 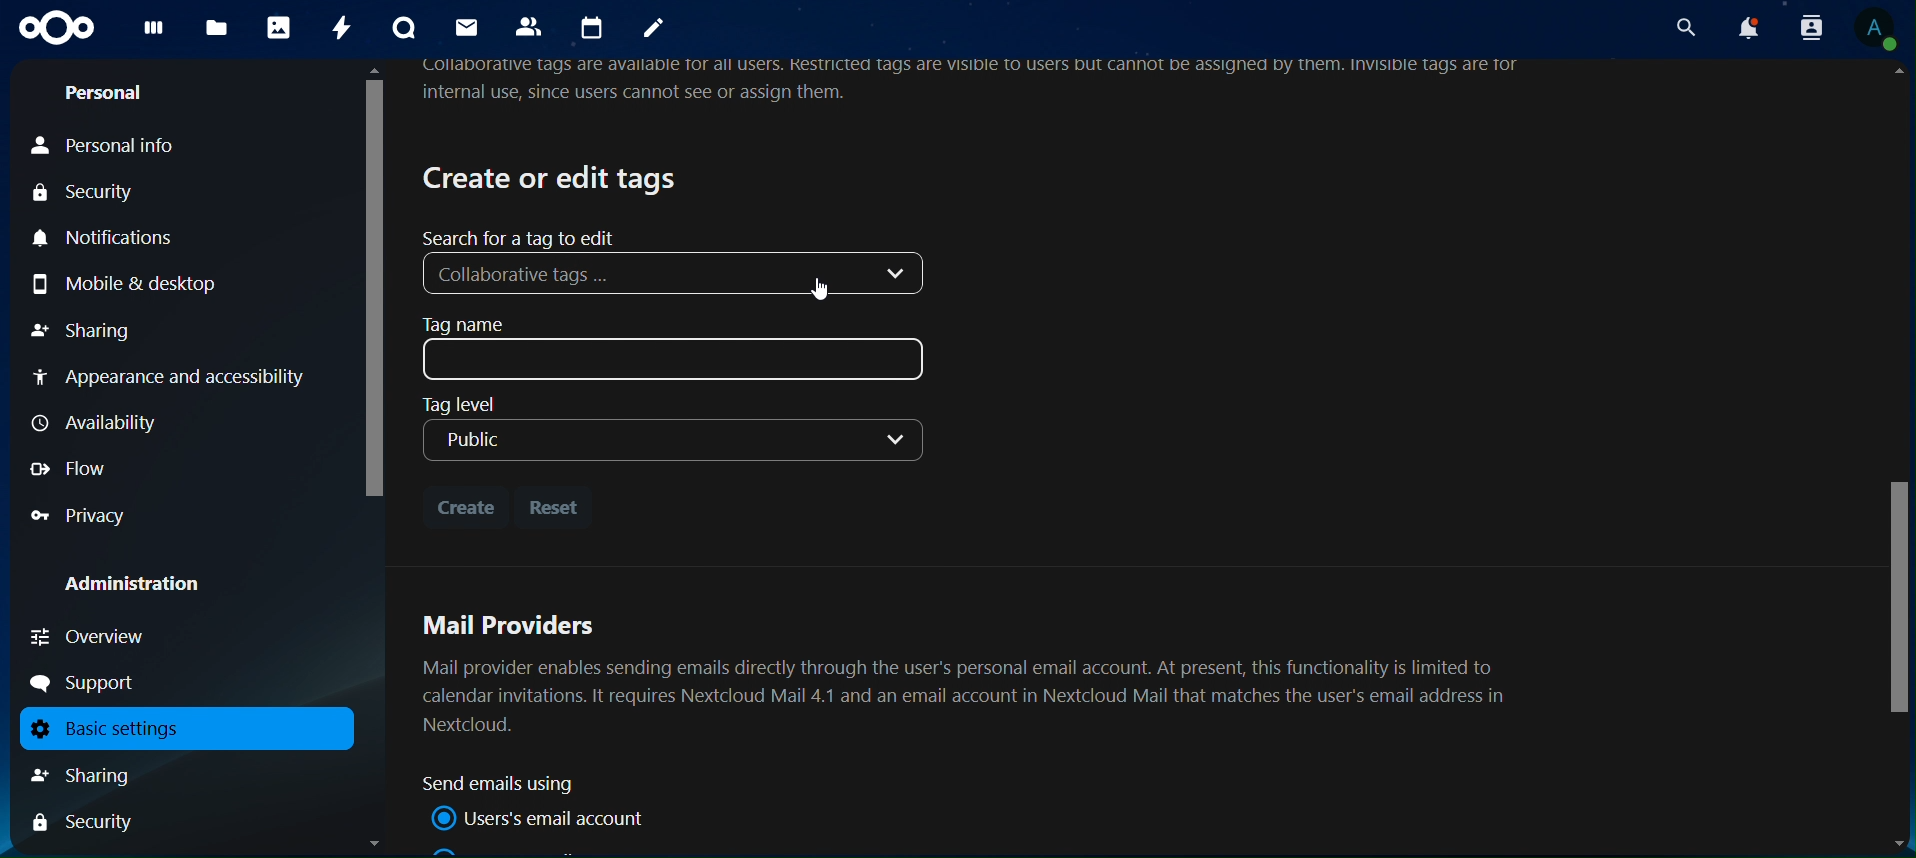 What do you see at coordinates (57, 28) in the screenshot?
I see `icon` at bounding box center [57, 28].